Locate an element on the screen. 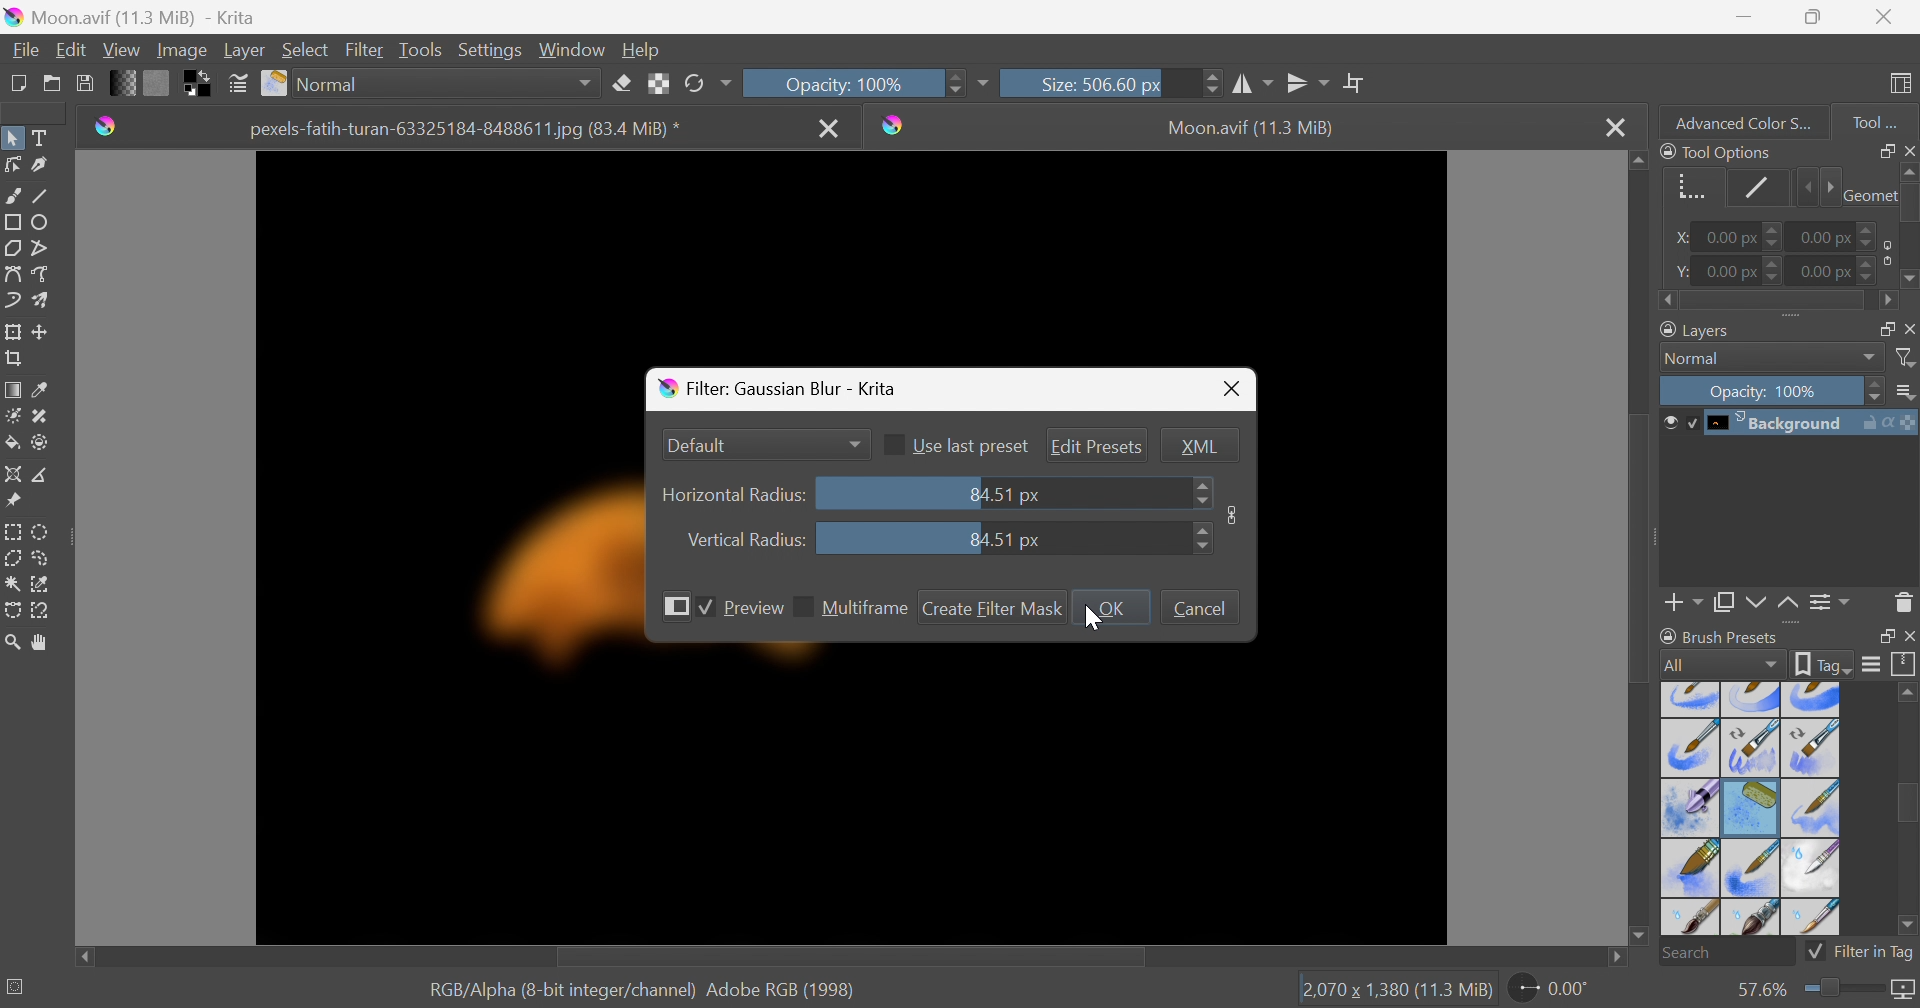  Transform a layer or a selection is located at coordinates (12, 330).